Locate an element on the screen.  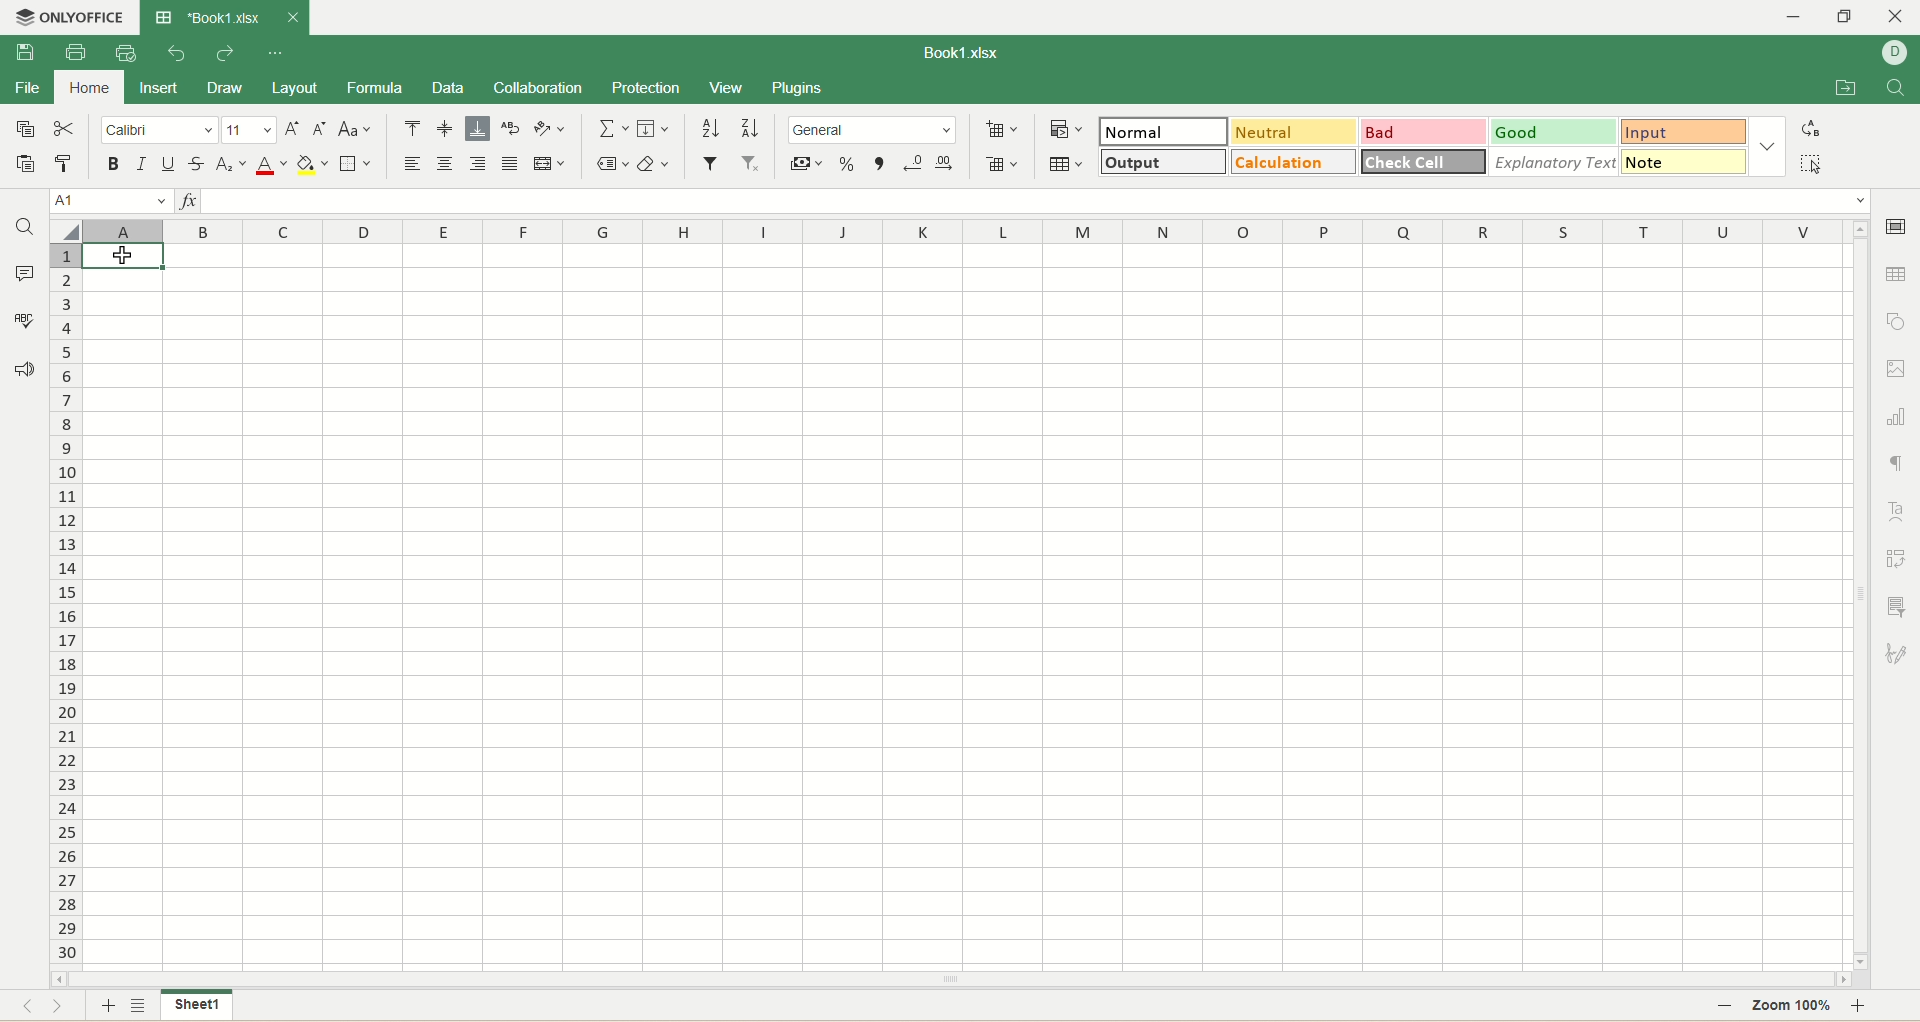
zoom in is located at coordinates (1868, 1005).